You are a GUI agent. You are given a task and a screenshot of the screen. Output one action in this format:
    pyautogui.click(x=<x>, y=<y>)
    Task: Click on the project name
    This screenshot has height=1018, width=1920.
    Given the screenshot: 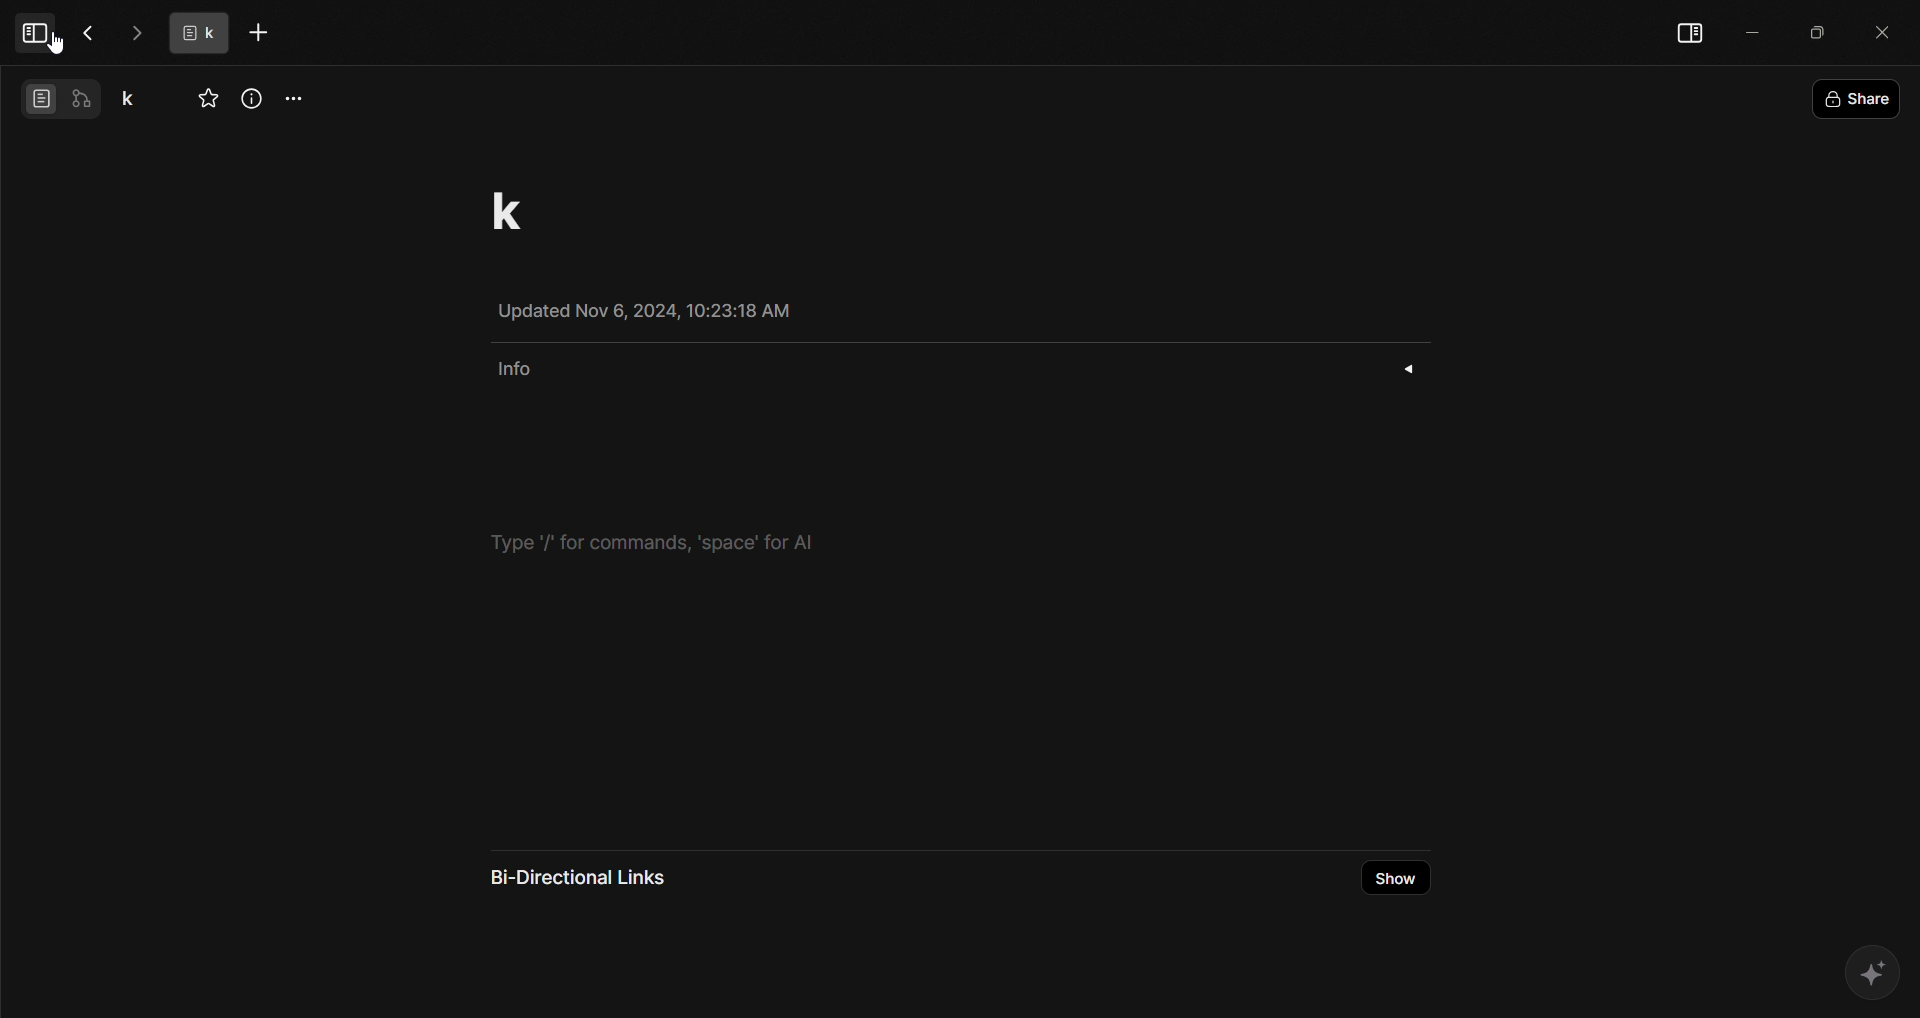 What is the action you would take?
    pyautogui.click(x=134, y=97)
    